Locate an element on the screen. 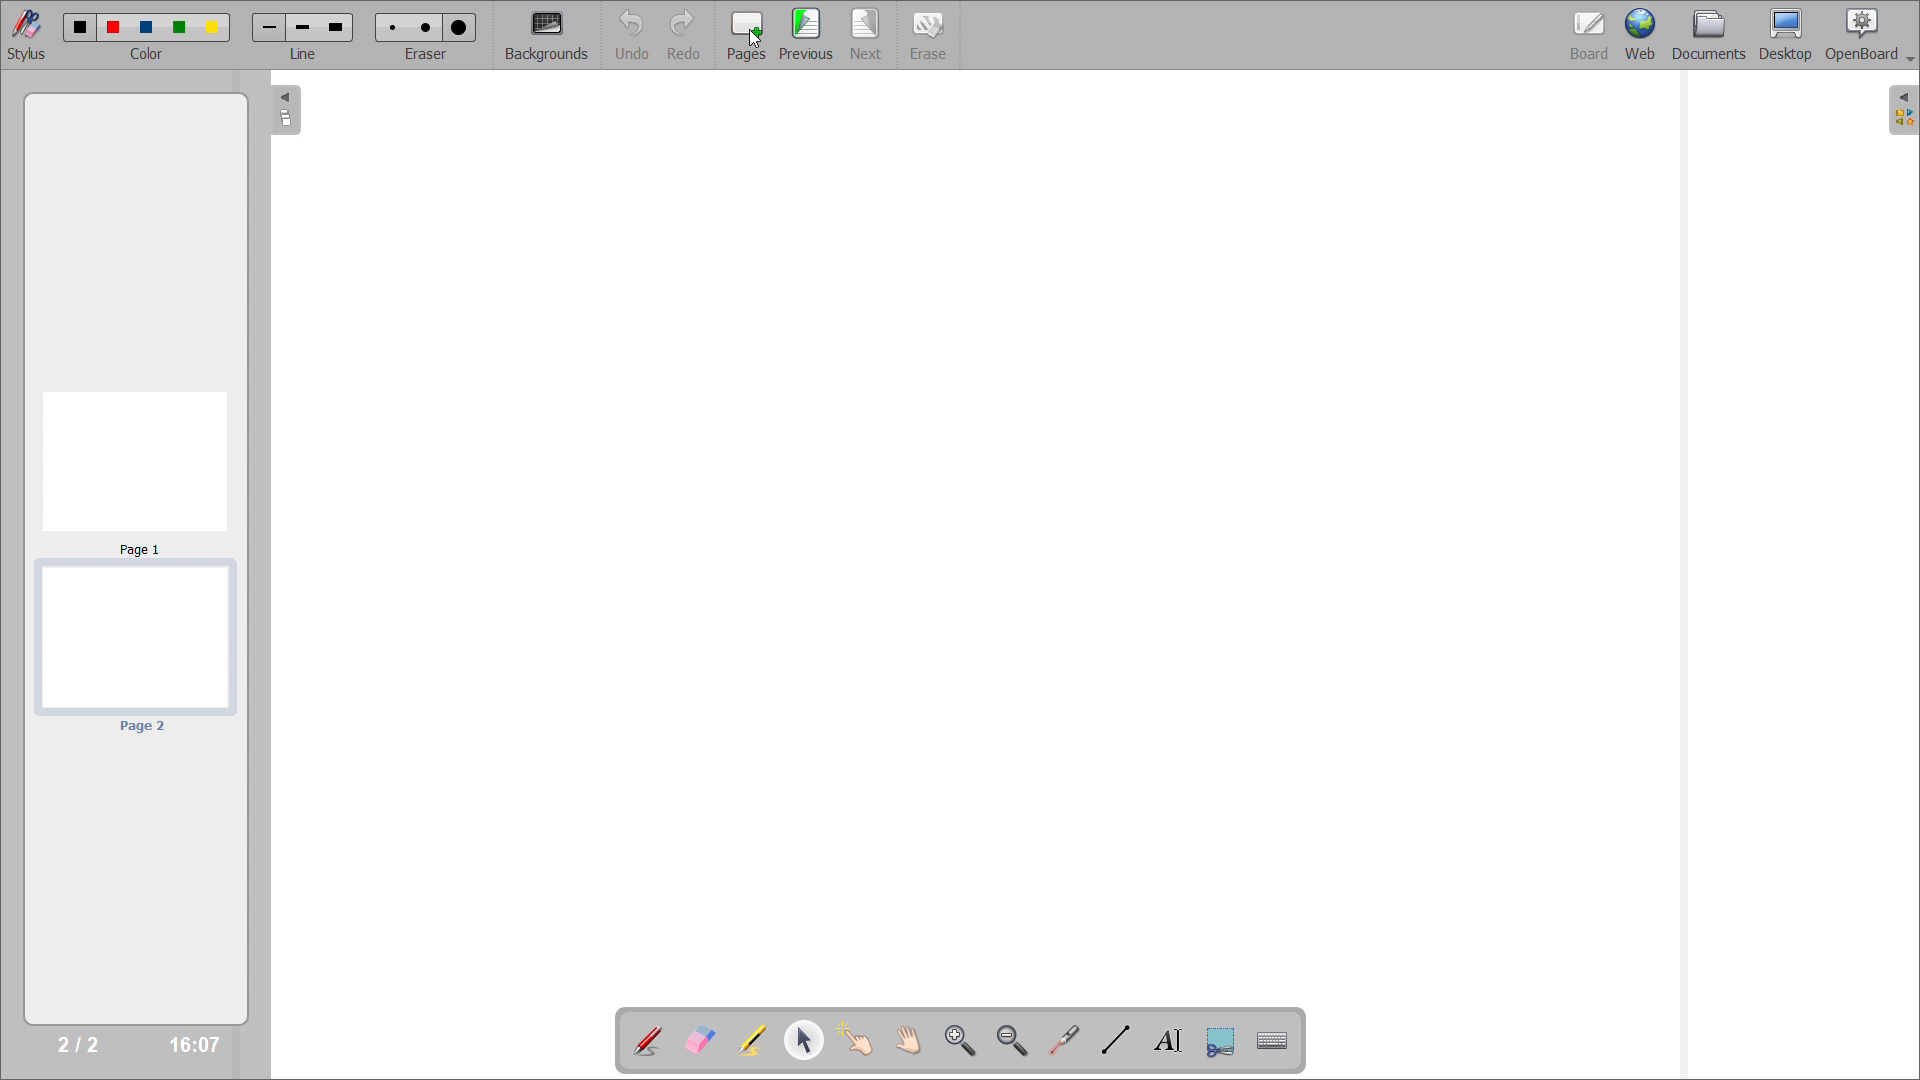 This screenshot has width=1920, height=1080. write text is located at coordinates (1168, 1041).